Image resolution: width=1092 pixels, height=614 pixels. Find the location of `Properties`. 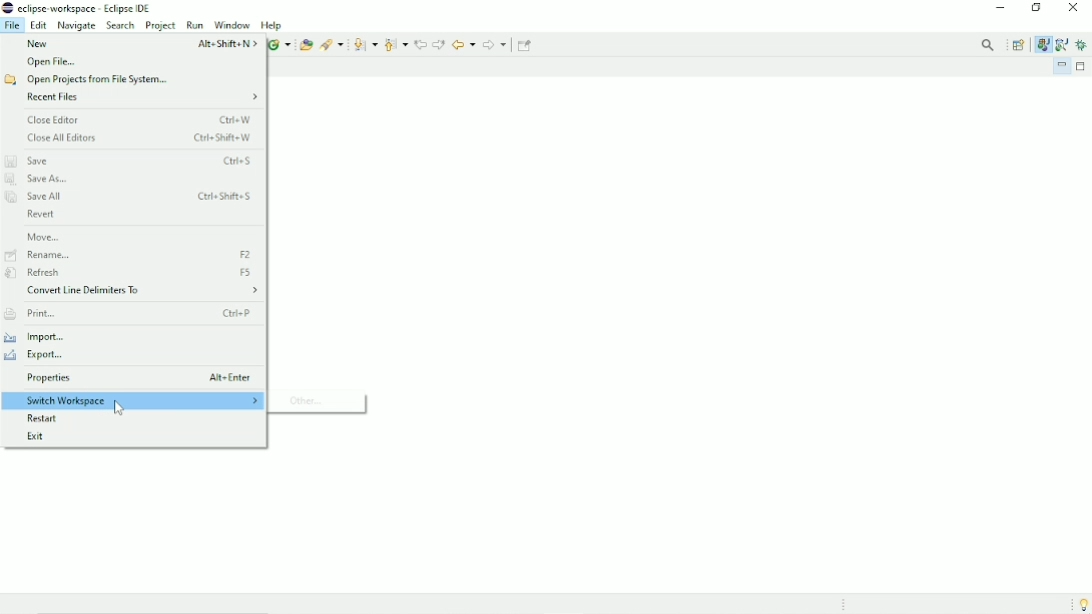

Properties is located at coordinates (139, 379).